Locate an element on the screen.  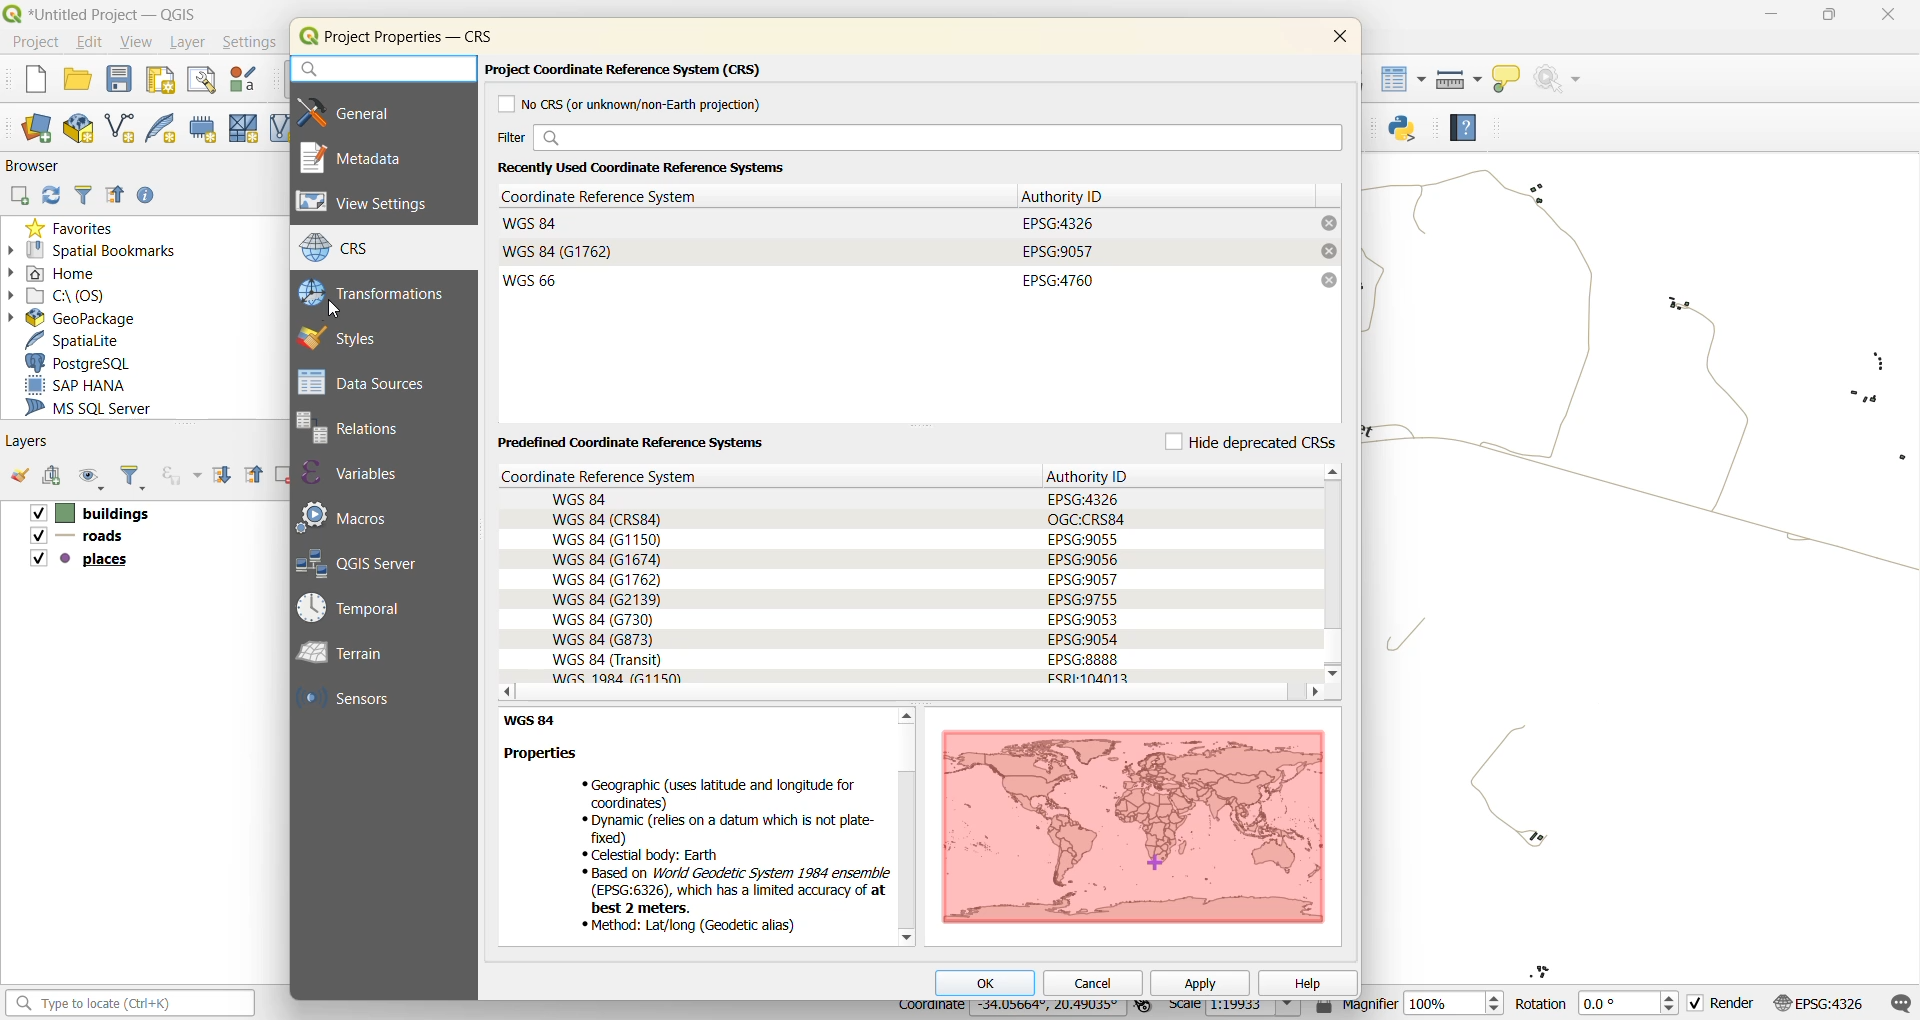
scroll left is located at coordinates (501, 691).